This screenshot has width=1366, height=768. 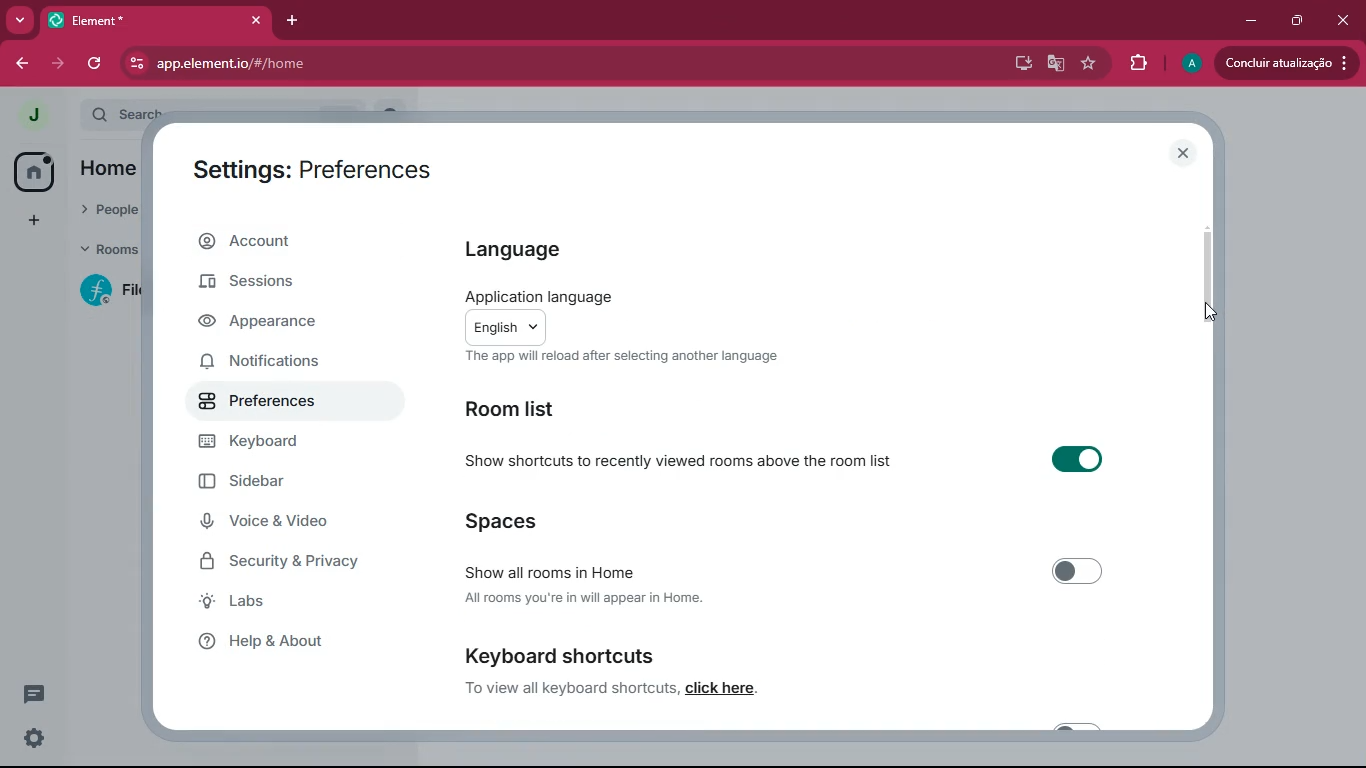 I want to click on close, so click(x=1184, y=154).